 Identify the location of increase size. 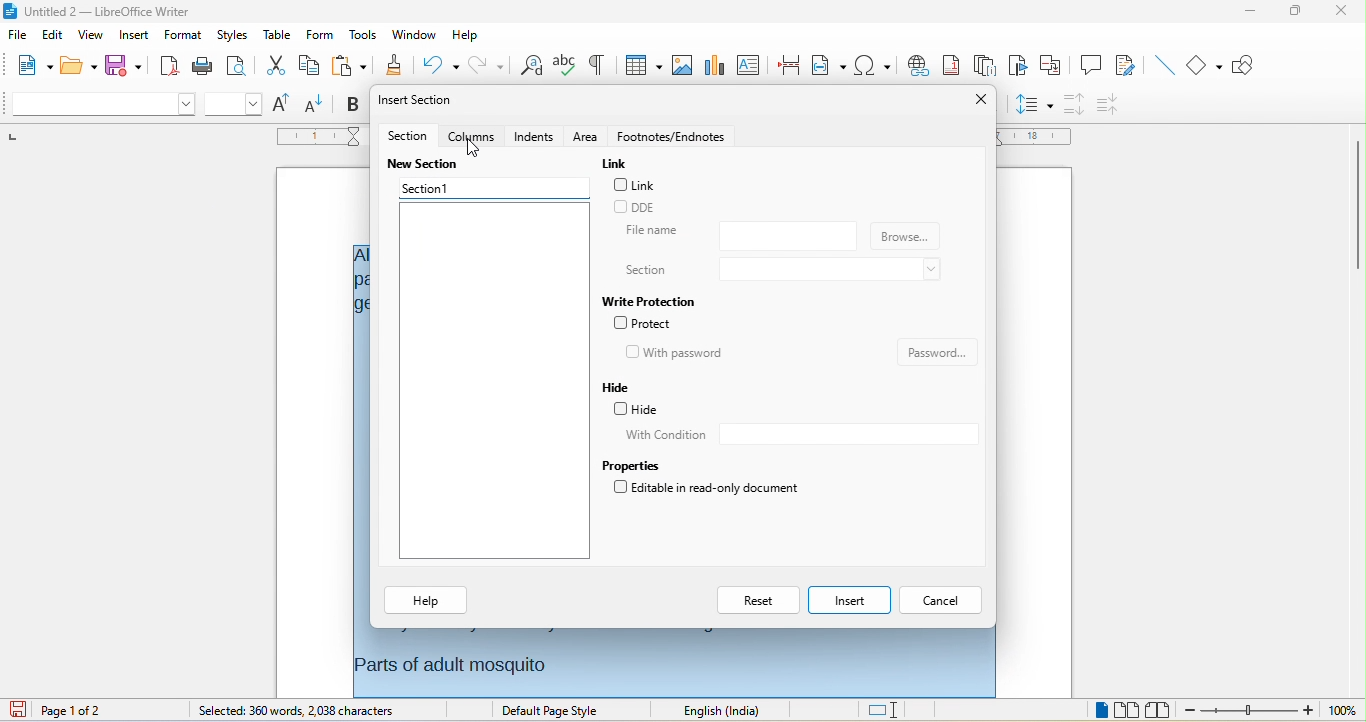
(284, 102).